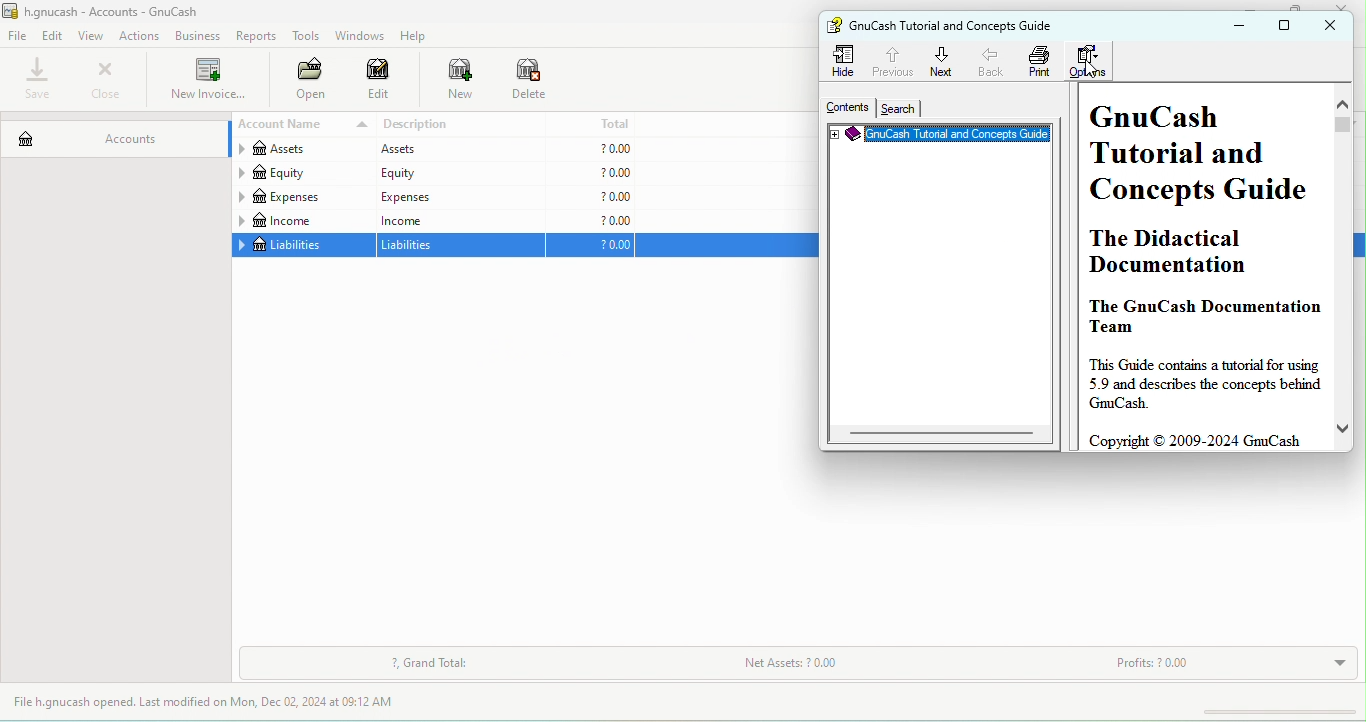  I want to click on windows, so click(358, 36).